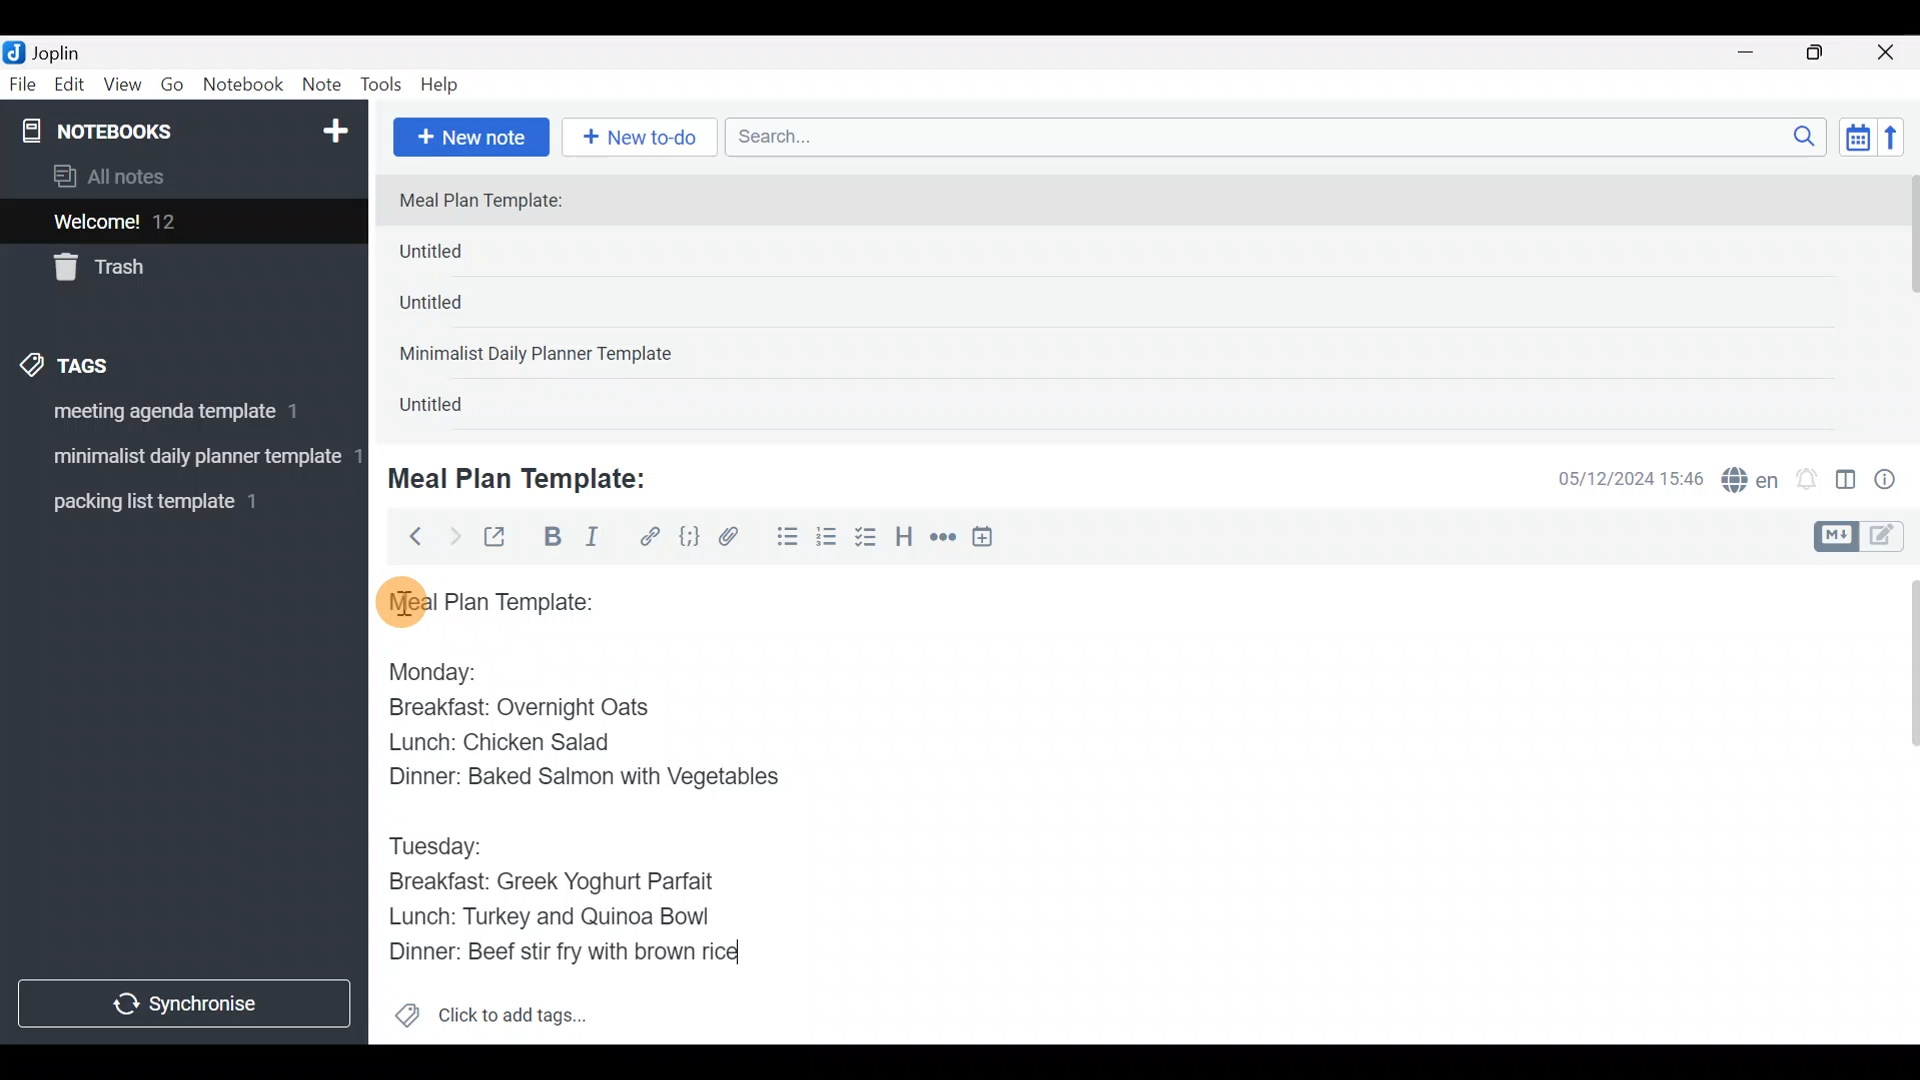  Describe the element at coordinates (435, 846) in the screenshot. I see `Tuesday:` at that location.